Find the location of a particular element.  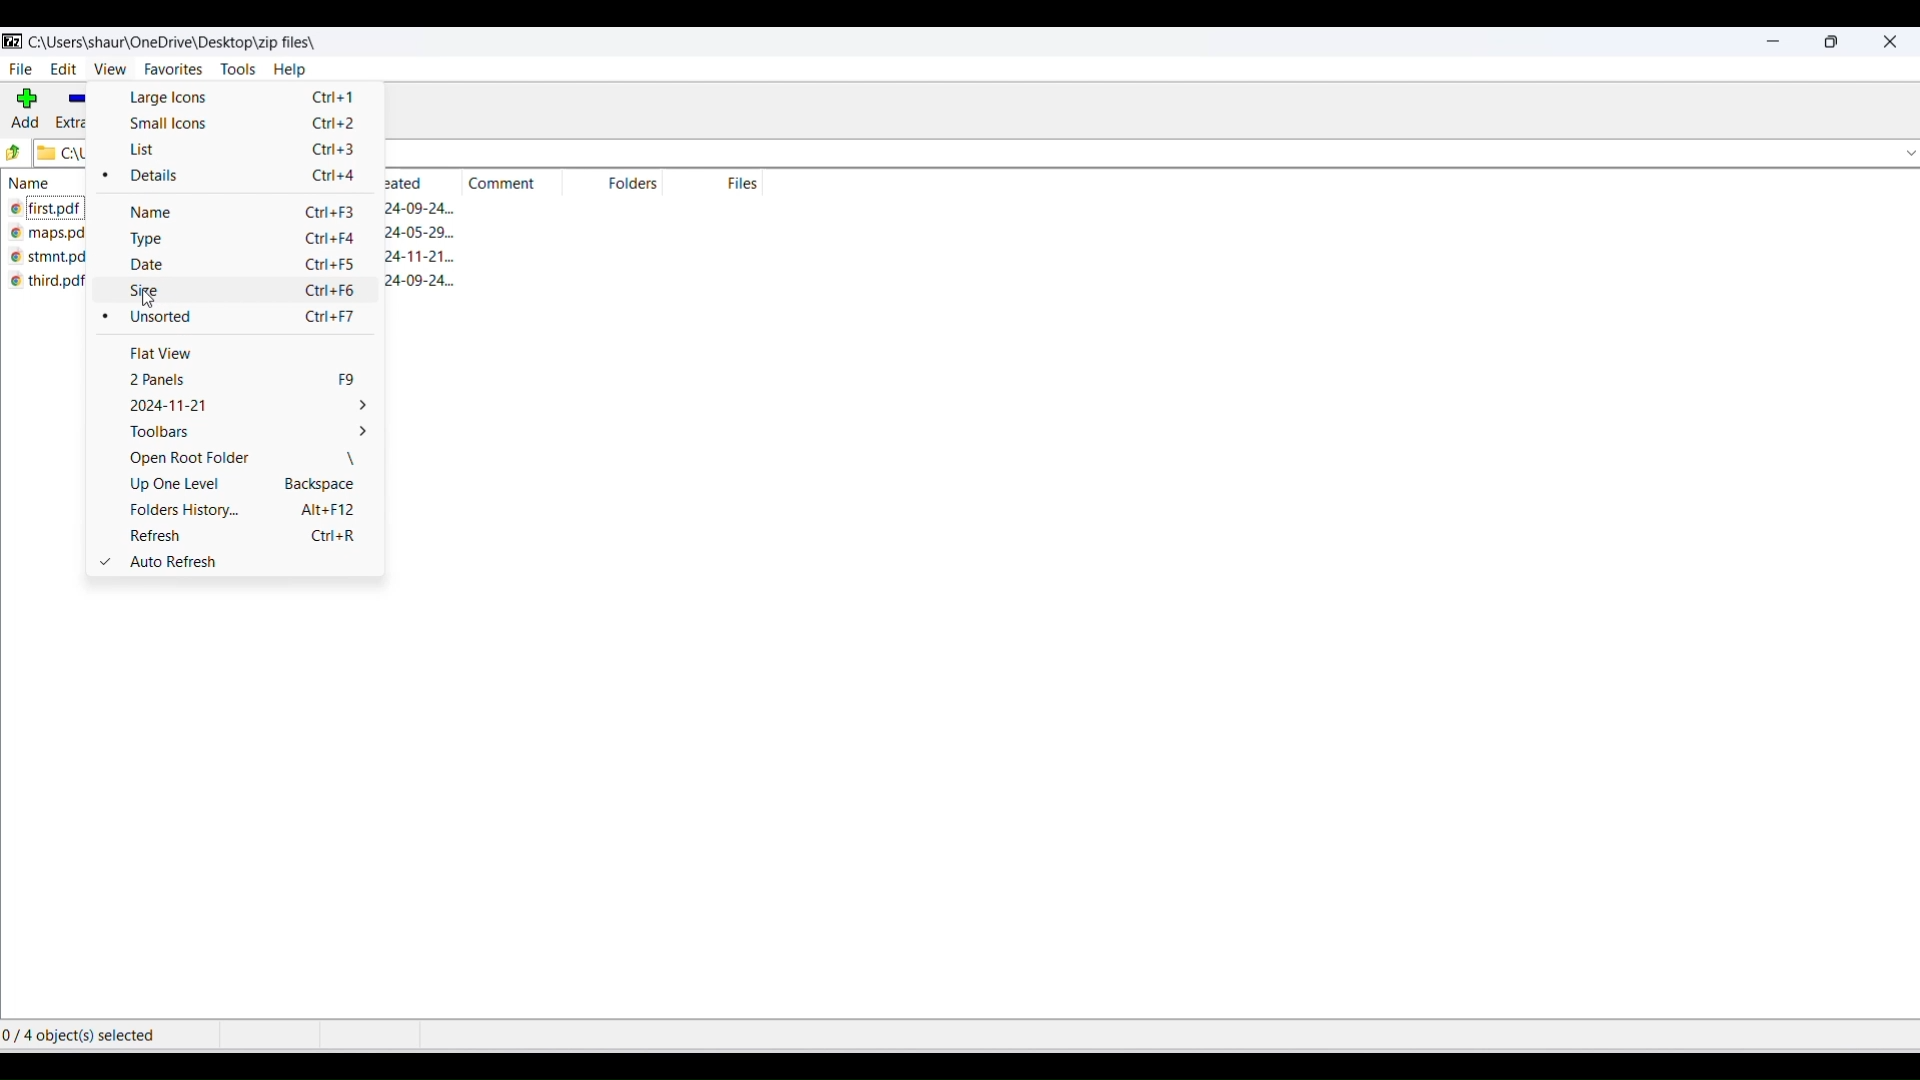

file and folder path is located at coordinates (65, 154).